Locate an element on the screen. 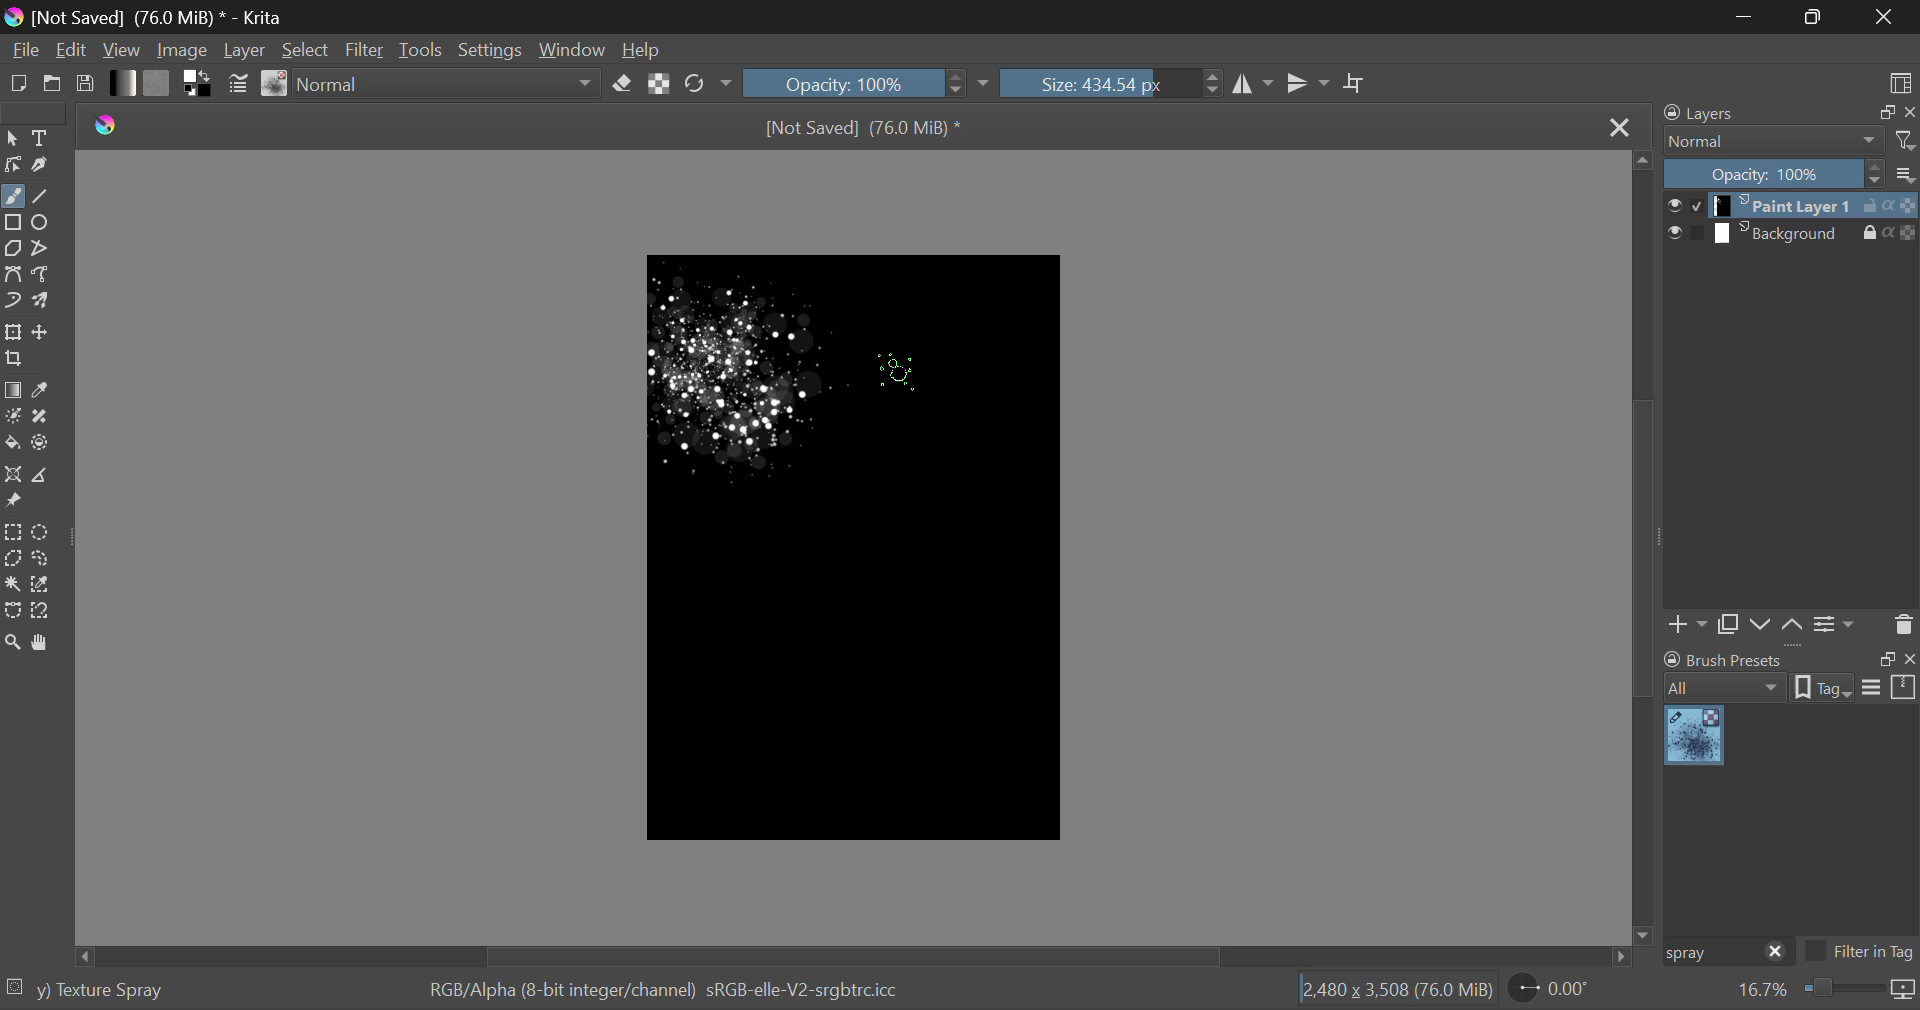  Restore Down is located at coordinates (1750, 16).